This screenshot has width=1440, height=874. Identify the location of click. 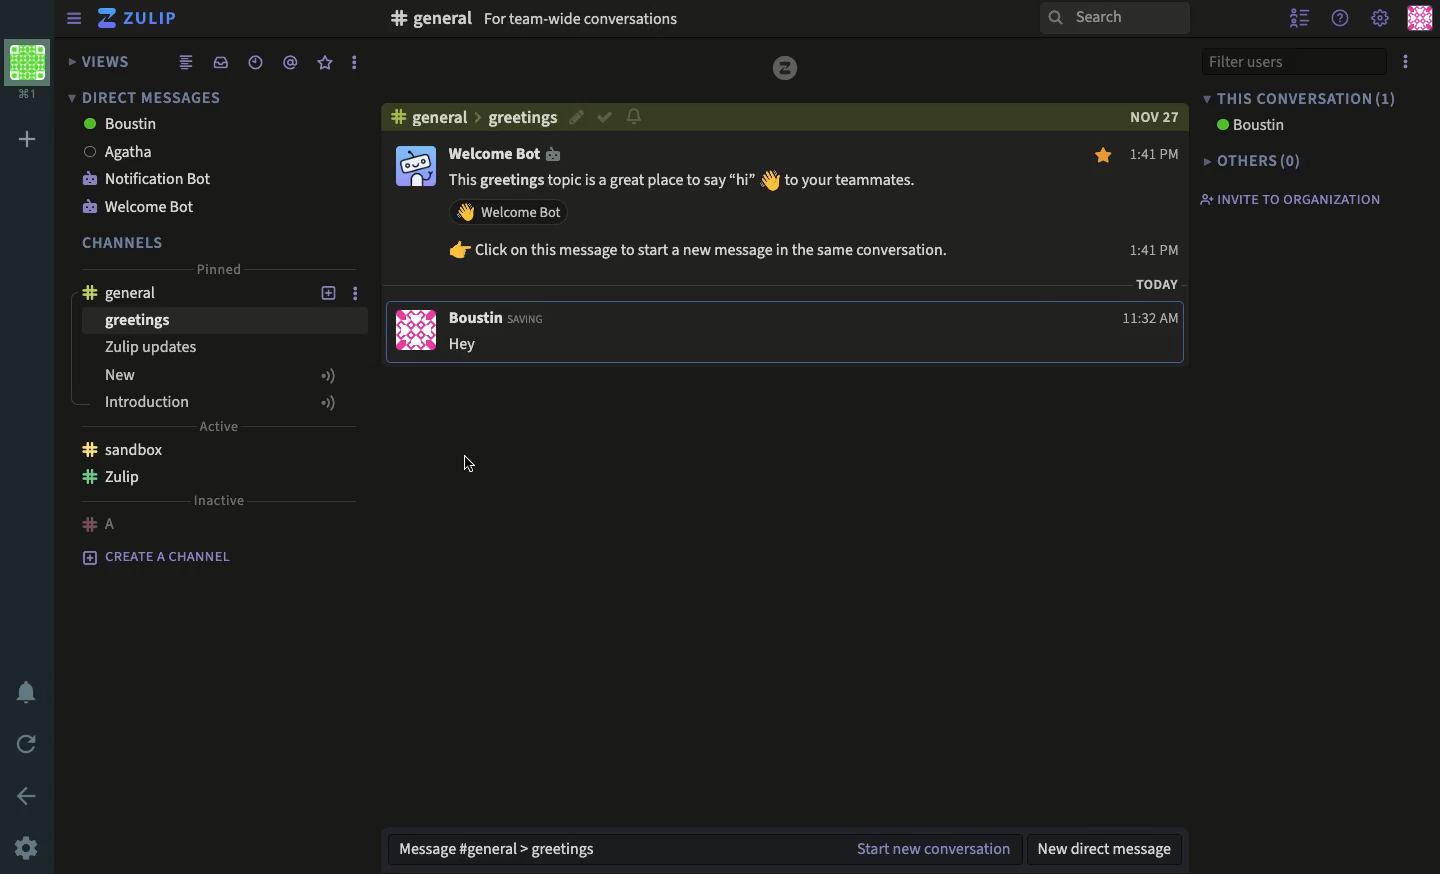
(474, 464).